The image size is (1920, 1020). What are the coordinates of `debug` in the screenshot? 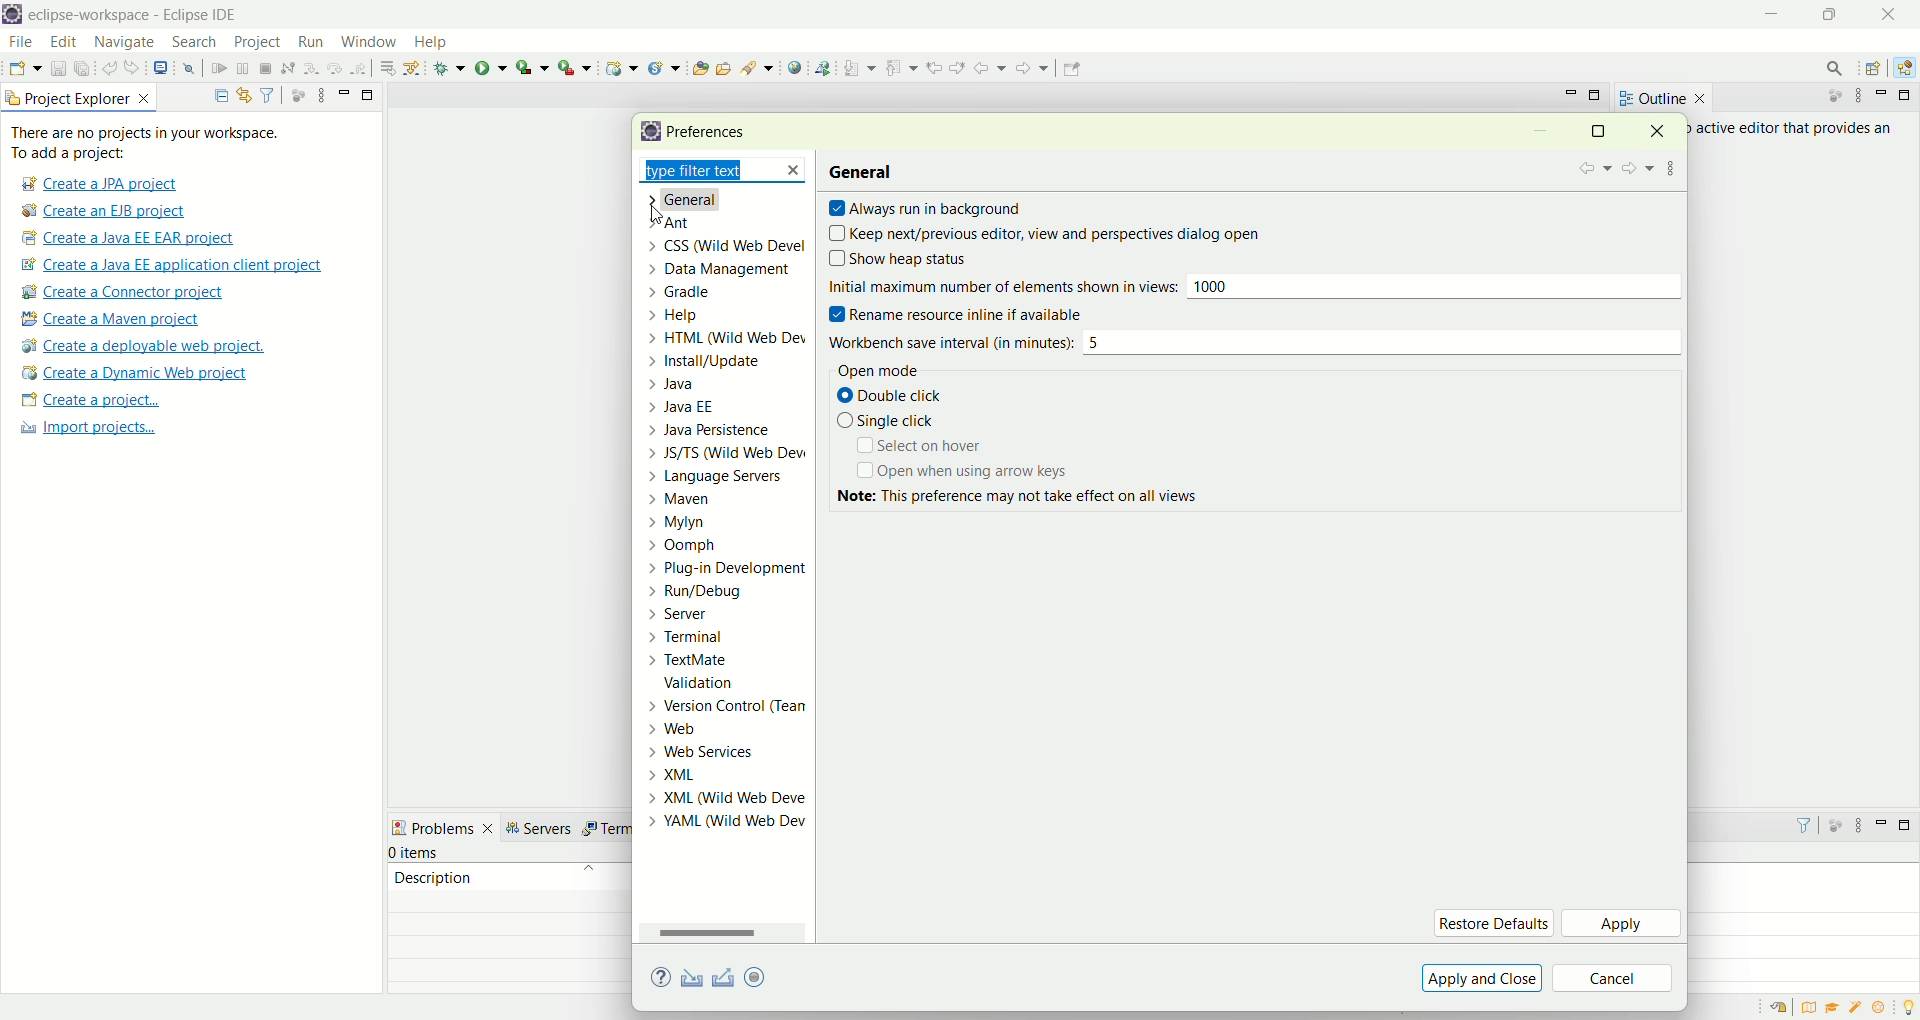 It's located at (450, 68).